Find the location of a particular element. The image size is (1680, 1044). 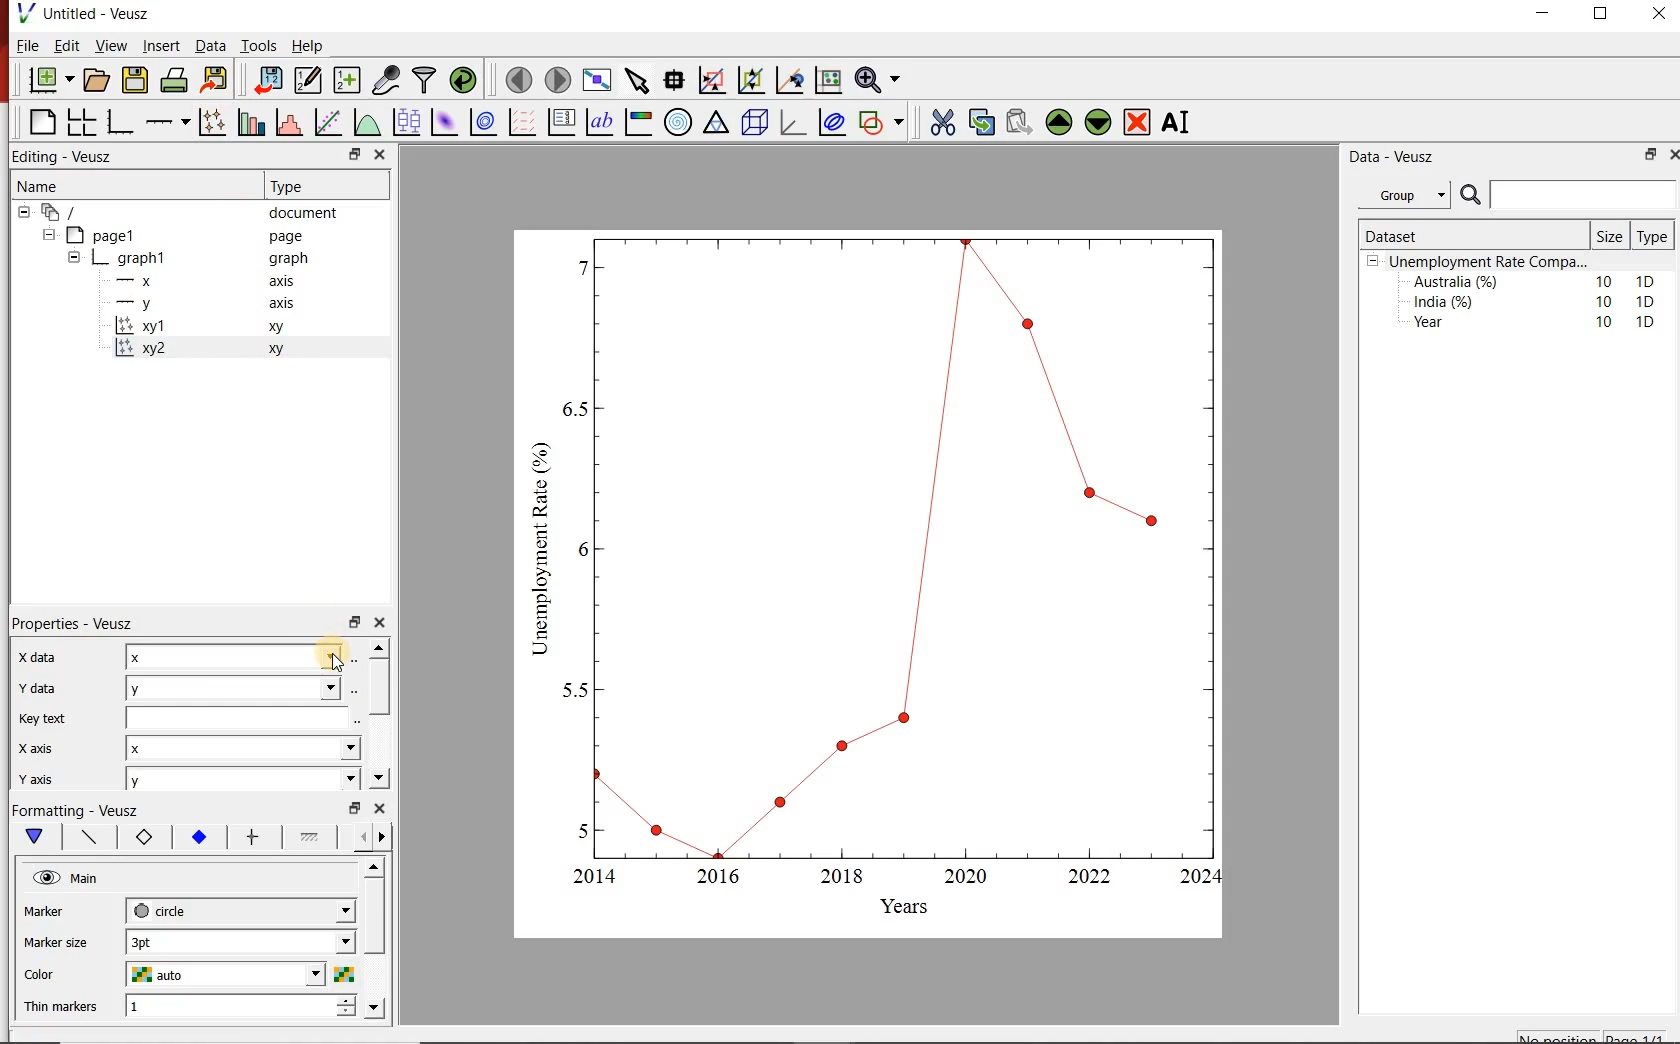

collapse is located at coordinates (23, 212).